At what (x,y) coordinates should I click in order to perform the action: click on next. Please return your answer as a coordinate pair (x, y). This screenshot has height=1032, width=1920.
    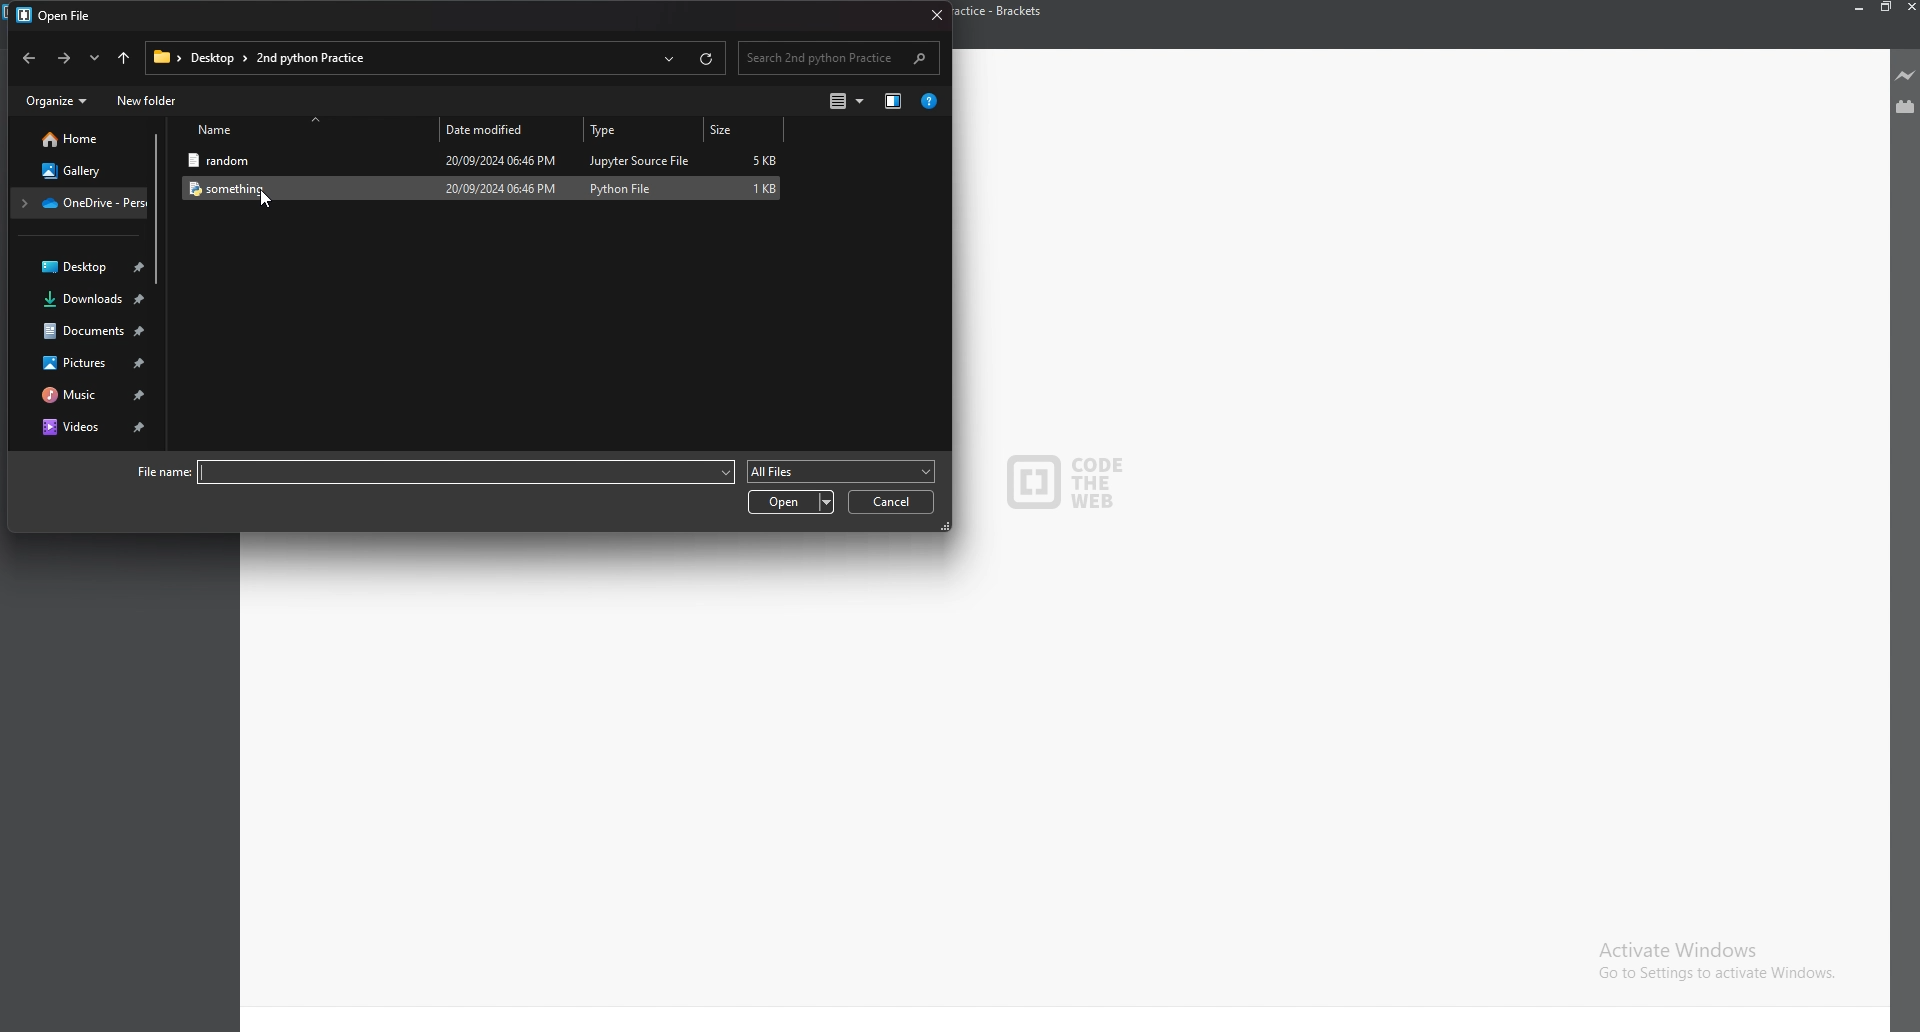
    Looking at the image, I should click on (64, 58).